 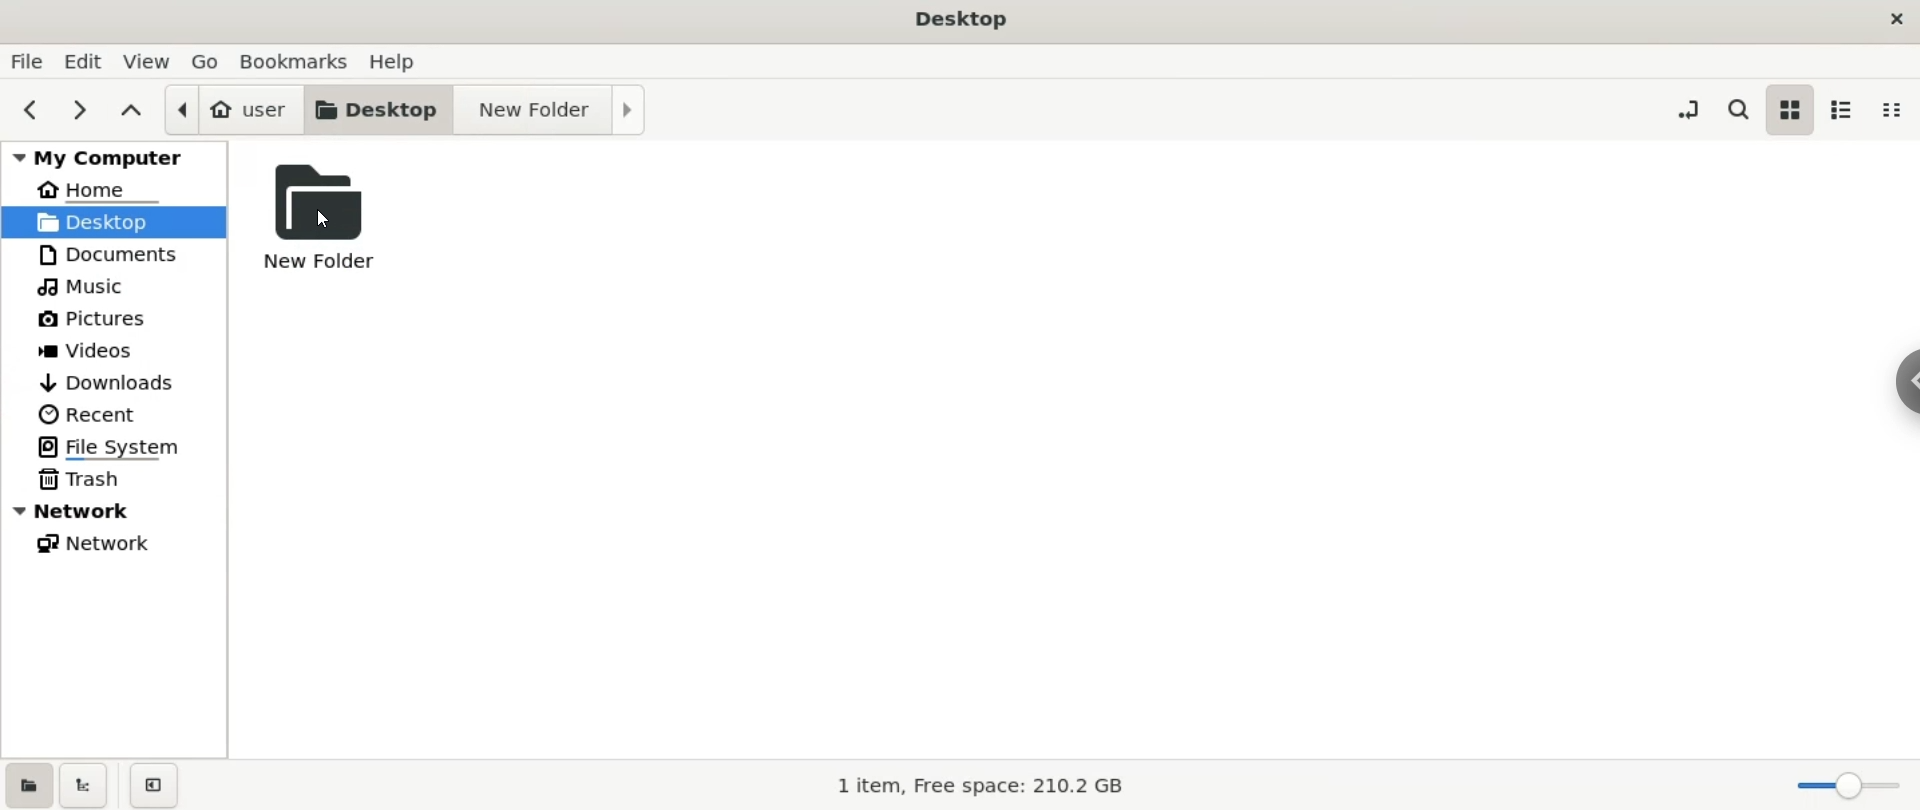 I want to click on storage, so click(x=986, y=786).